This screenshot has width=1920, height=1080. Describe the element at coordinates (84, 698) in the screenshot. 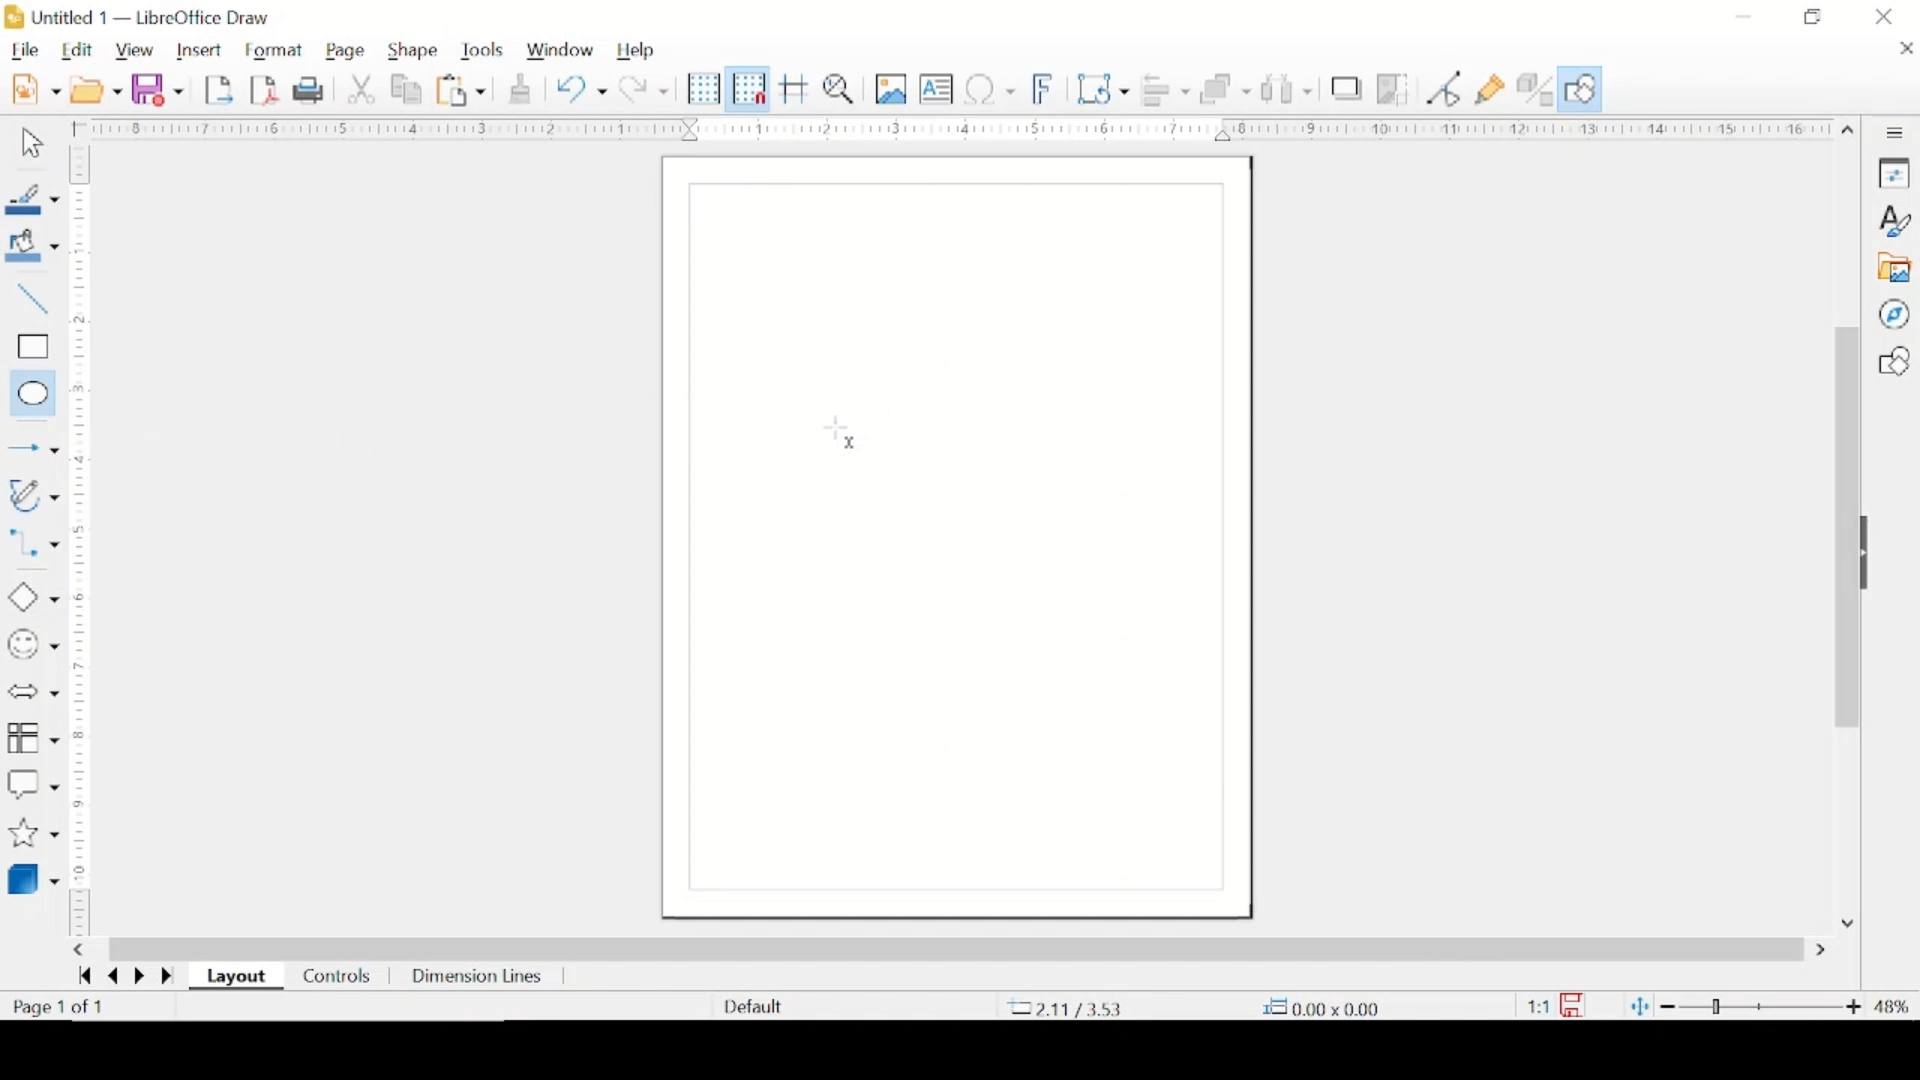

I see `margin` at that location.